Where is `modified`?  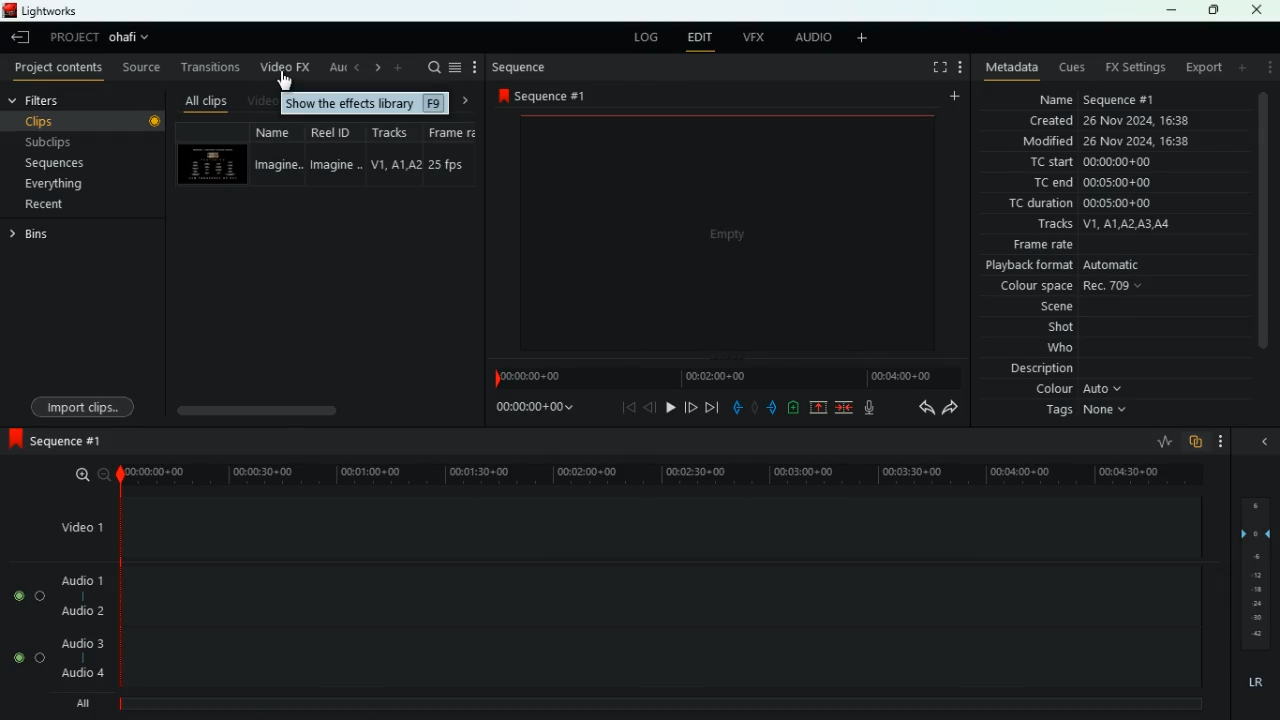 modified is located at coordinates (1109, 142).